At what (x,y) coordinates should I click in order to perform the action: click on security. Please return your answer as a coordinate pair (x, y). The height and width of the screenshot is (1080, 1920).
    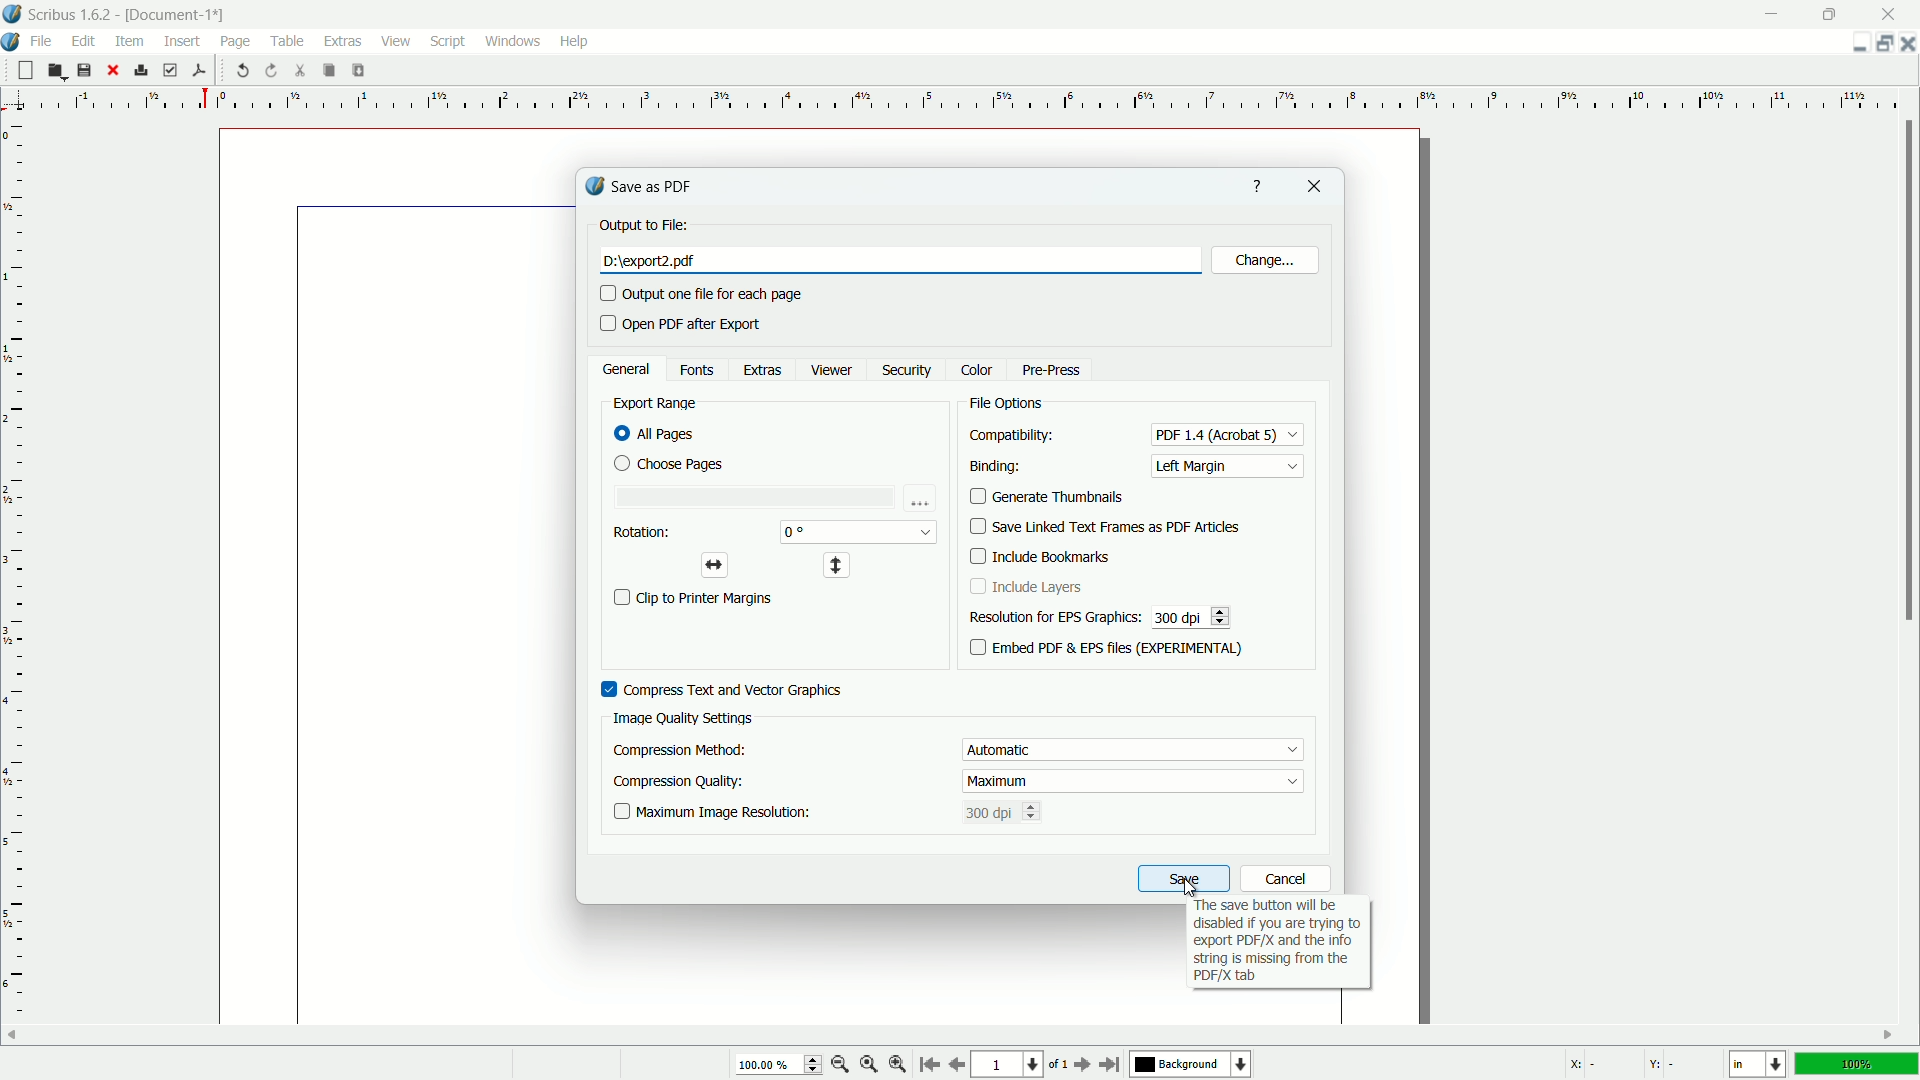
    Looking at the image, I should click on (905, 372).